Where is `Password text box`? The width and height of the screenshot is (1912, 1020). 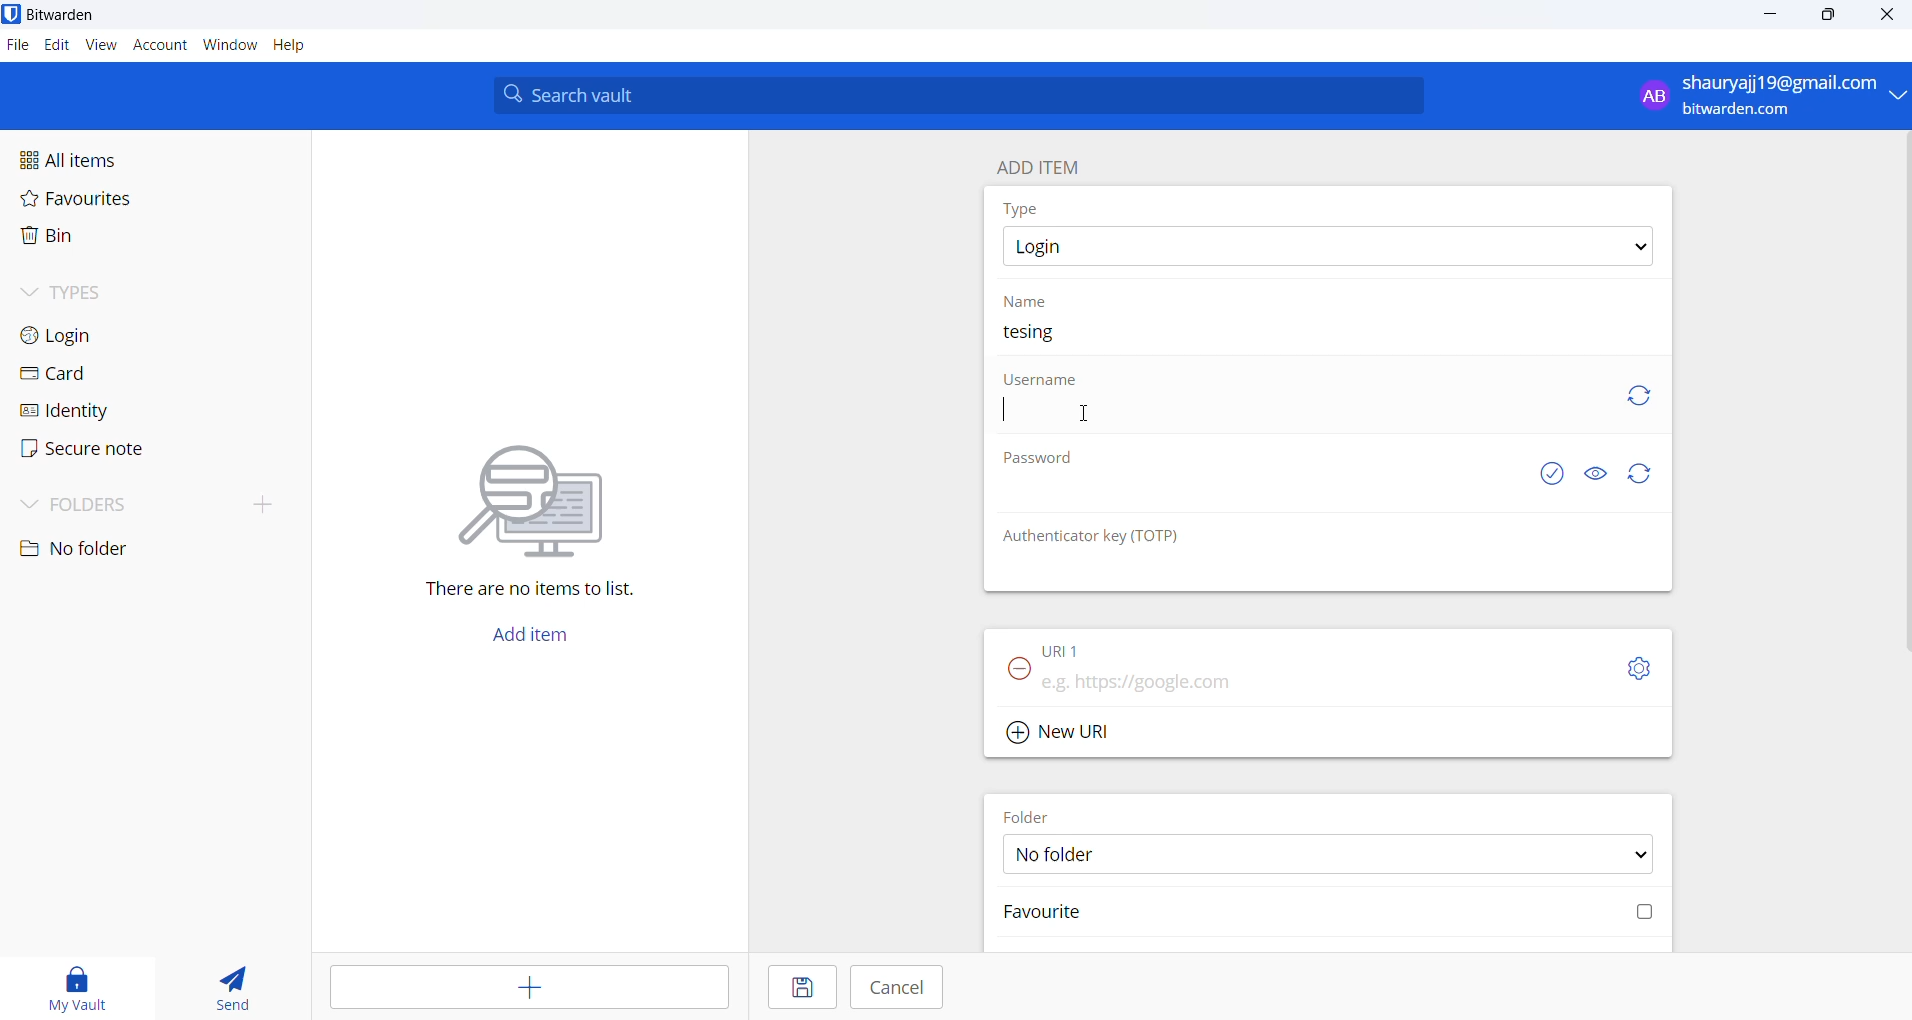 Password text box is located at coordinates (1255, 500).